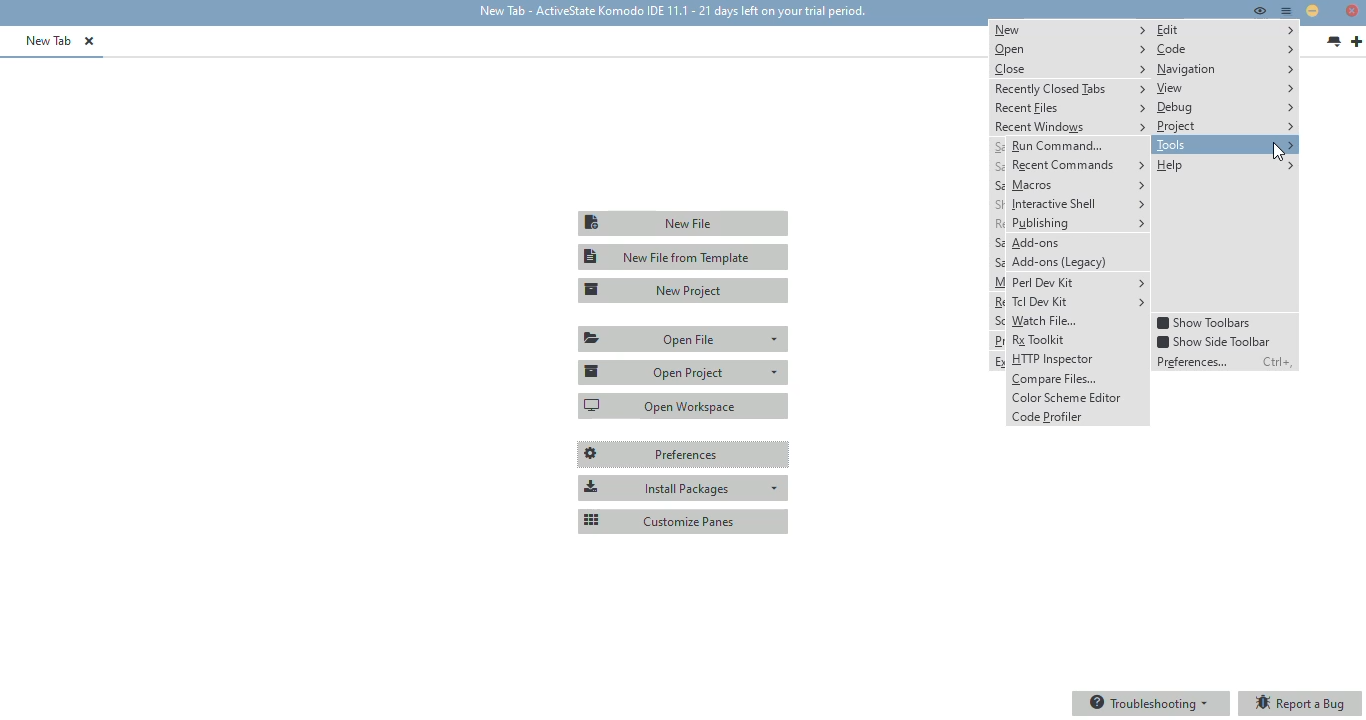 This screenshot has height=720, width=1366. Describe the element at coordinates (1080, 242) in the screenshot. I see `Add-ons` at that location.